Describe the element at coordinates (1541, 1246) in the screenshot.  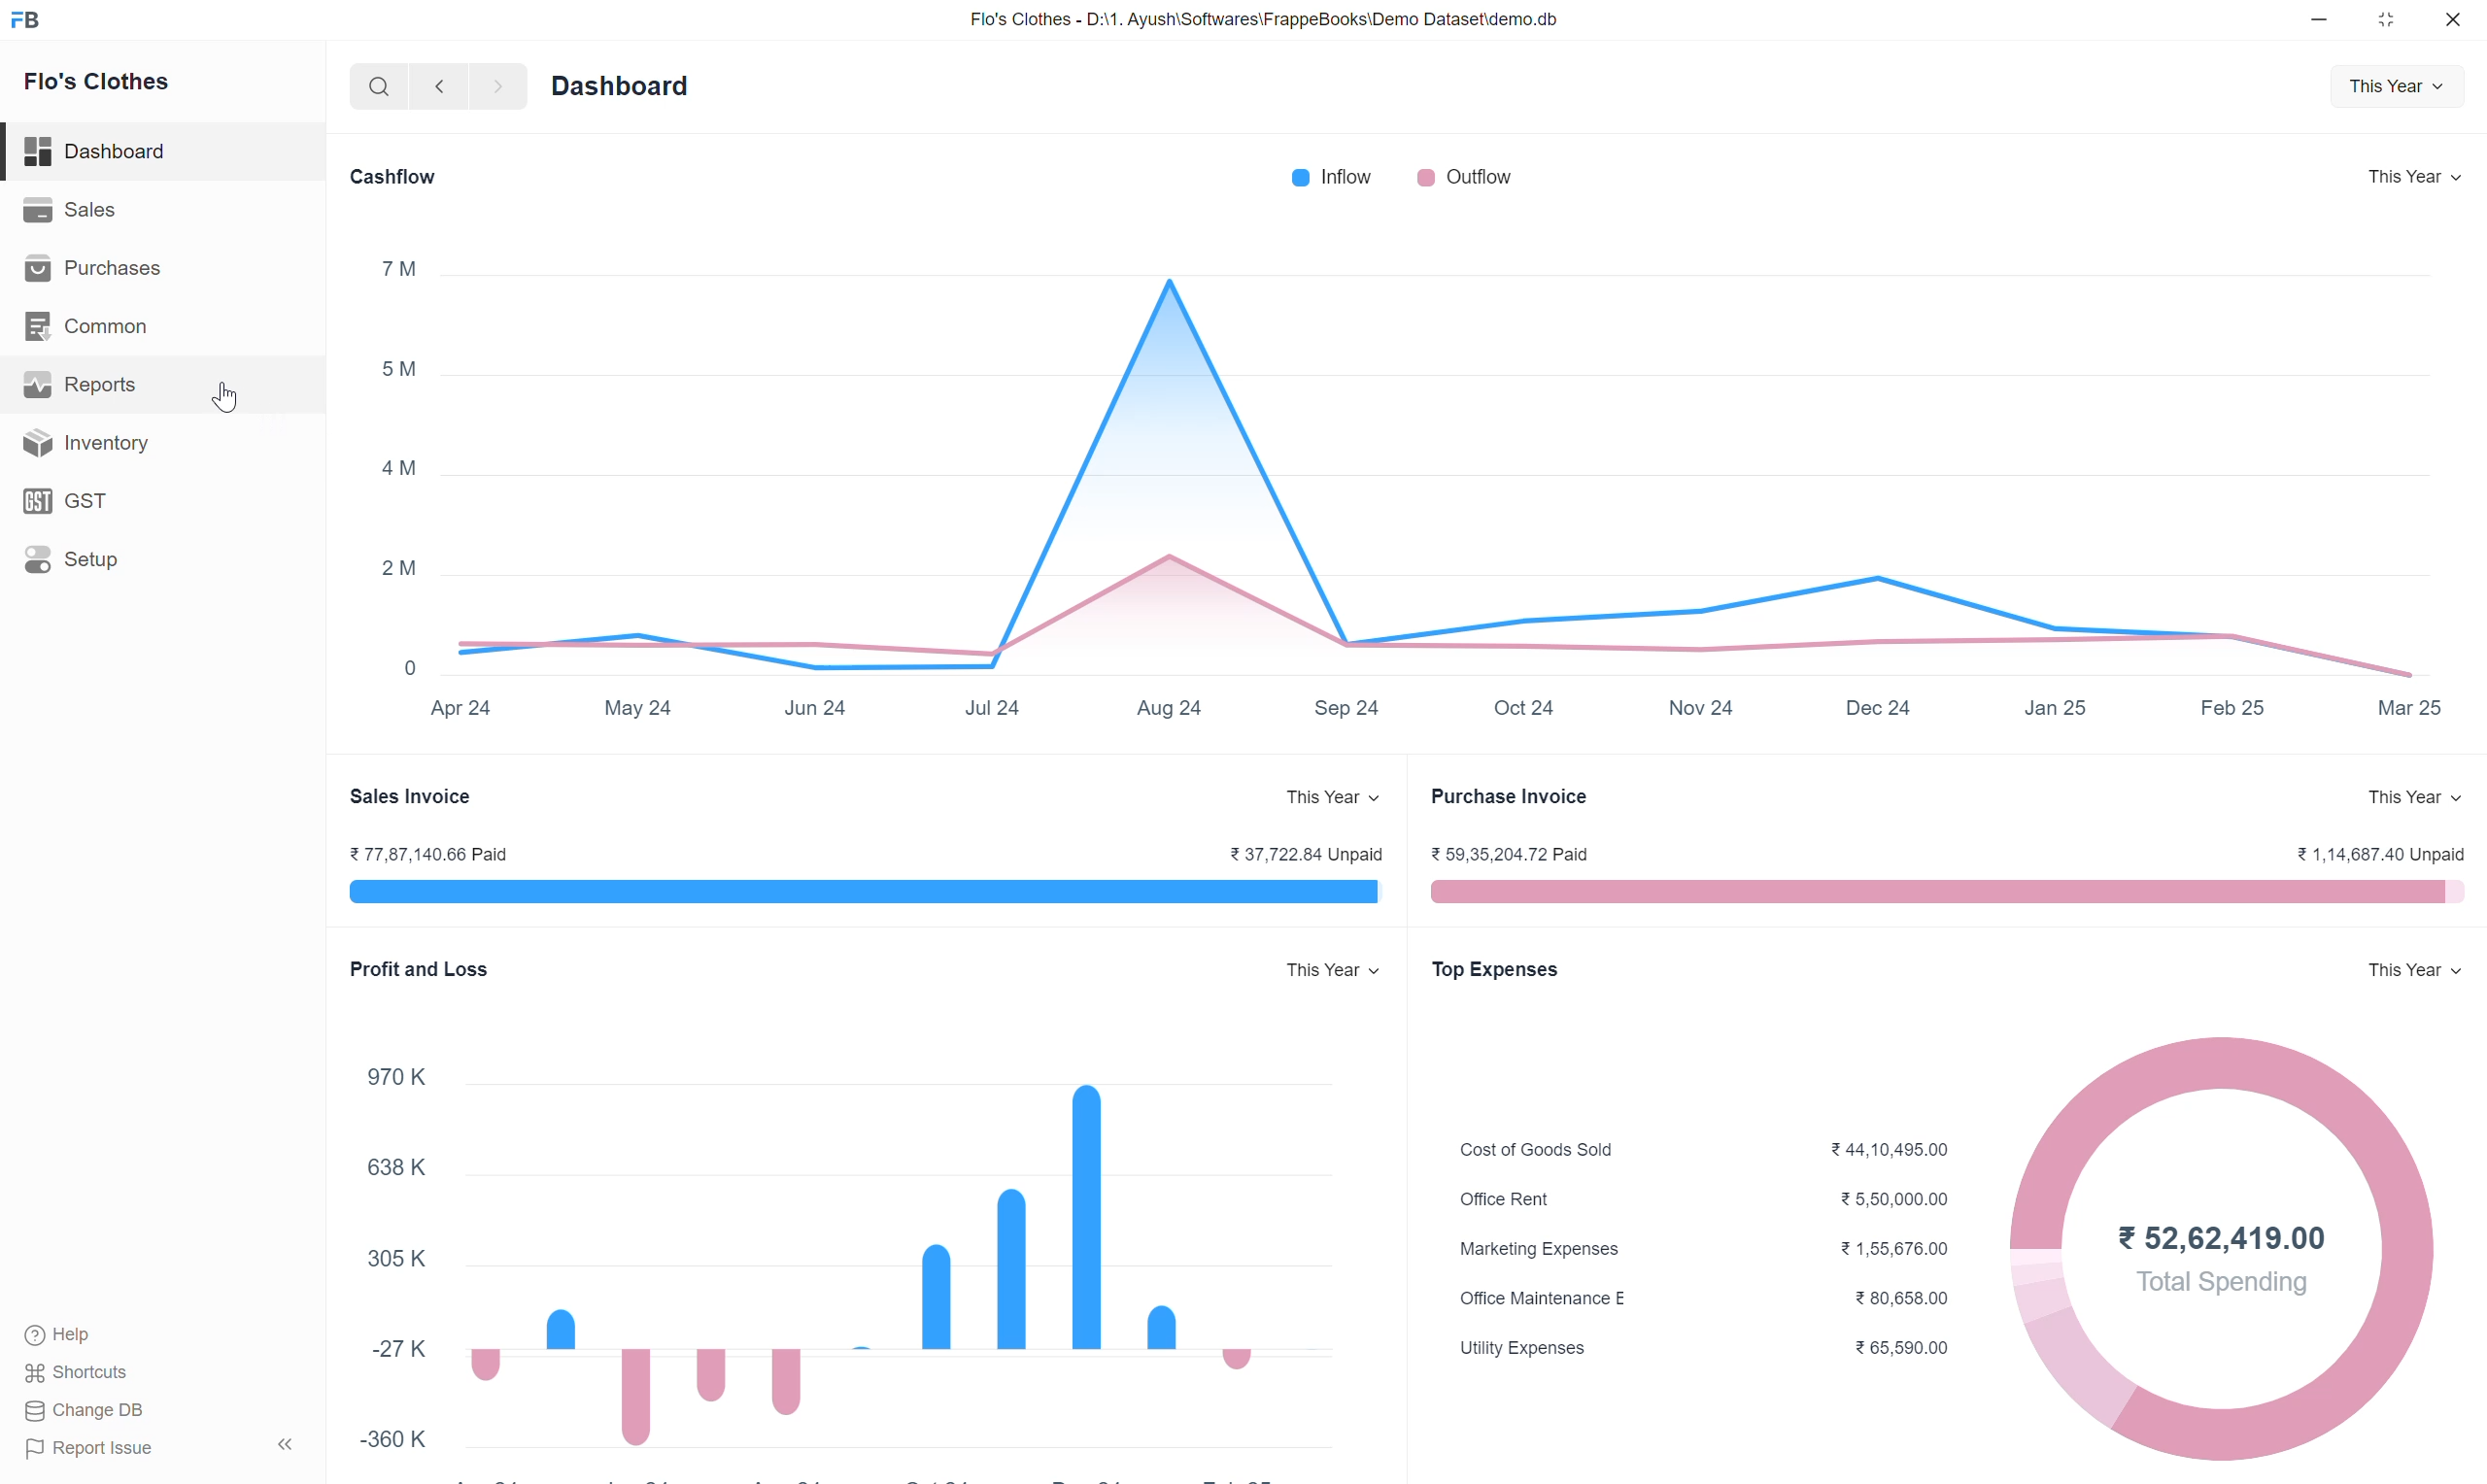
I see `Marketing Expenses` at that location.